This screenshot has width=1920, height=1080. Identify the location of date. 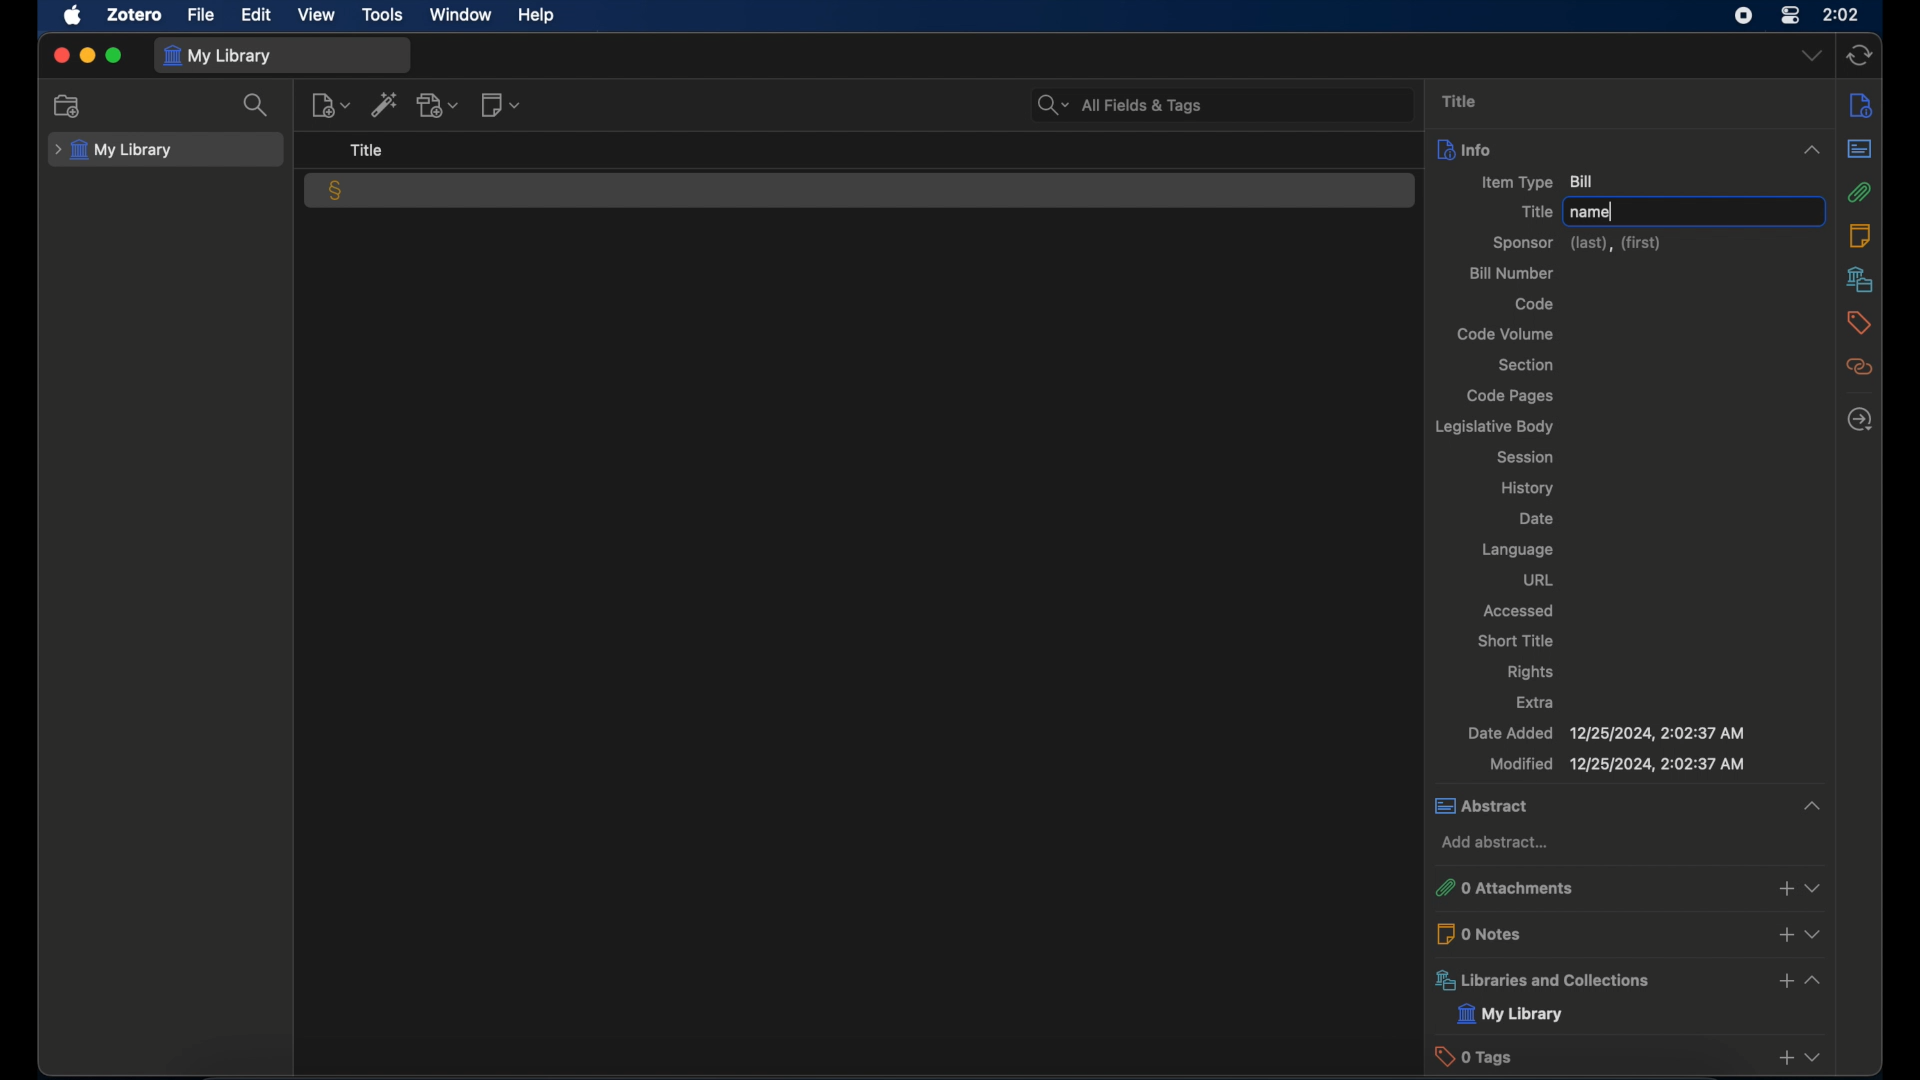
(1537, 519).